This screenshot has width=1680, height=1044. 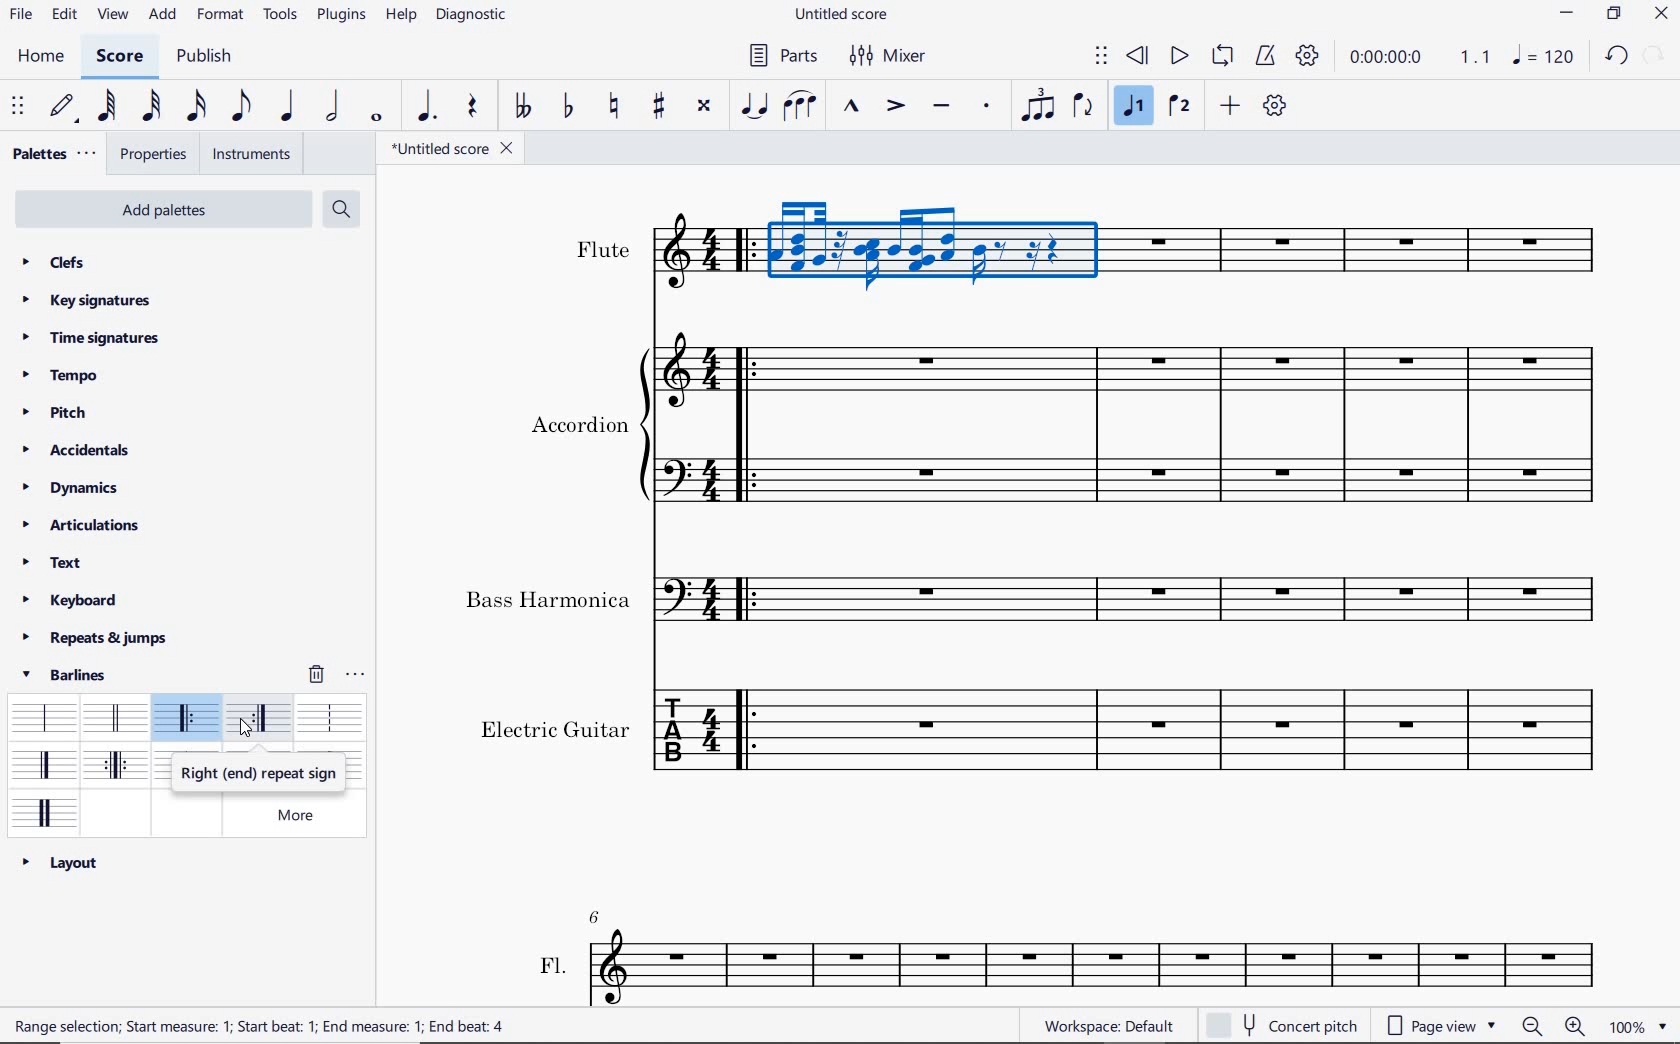 What do you see at coordinates (164, 14) in the screenshot?
I see `add` at bounding box center [164, 14].